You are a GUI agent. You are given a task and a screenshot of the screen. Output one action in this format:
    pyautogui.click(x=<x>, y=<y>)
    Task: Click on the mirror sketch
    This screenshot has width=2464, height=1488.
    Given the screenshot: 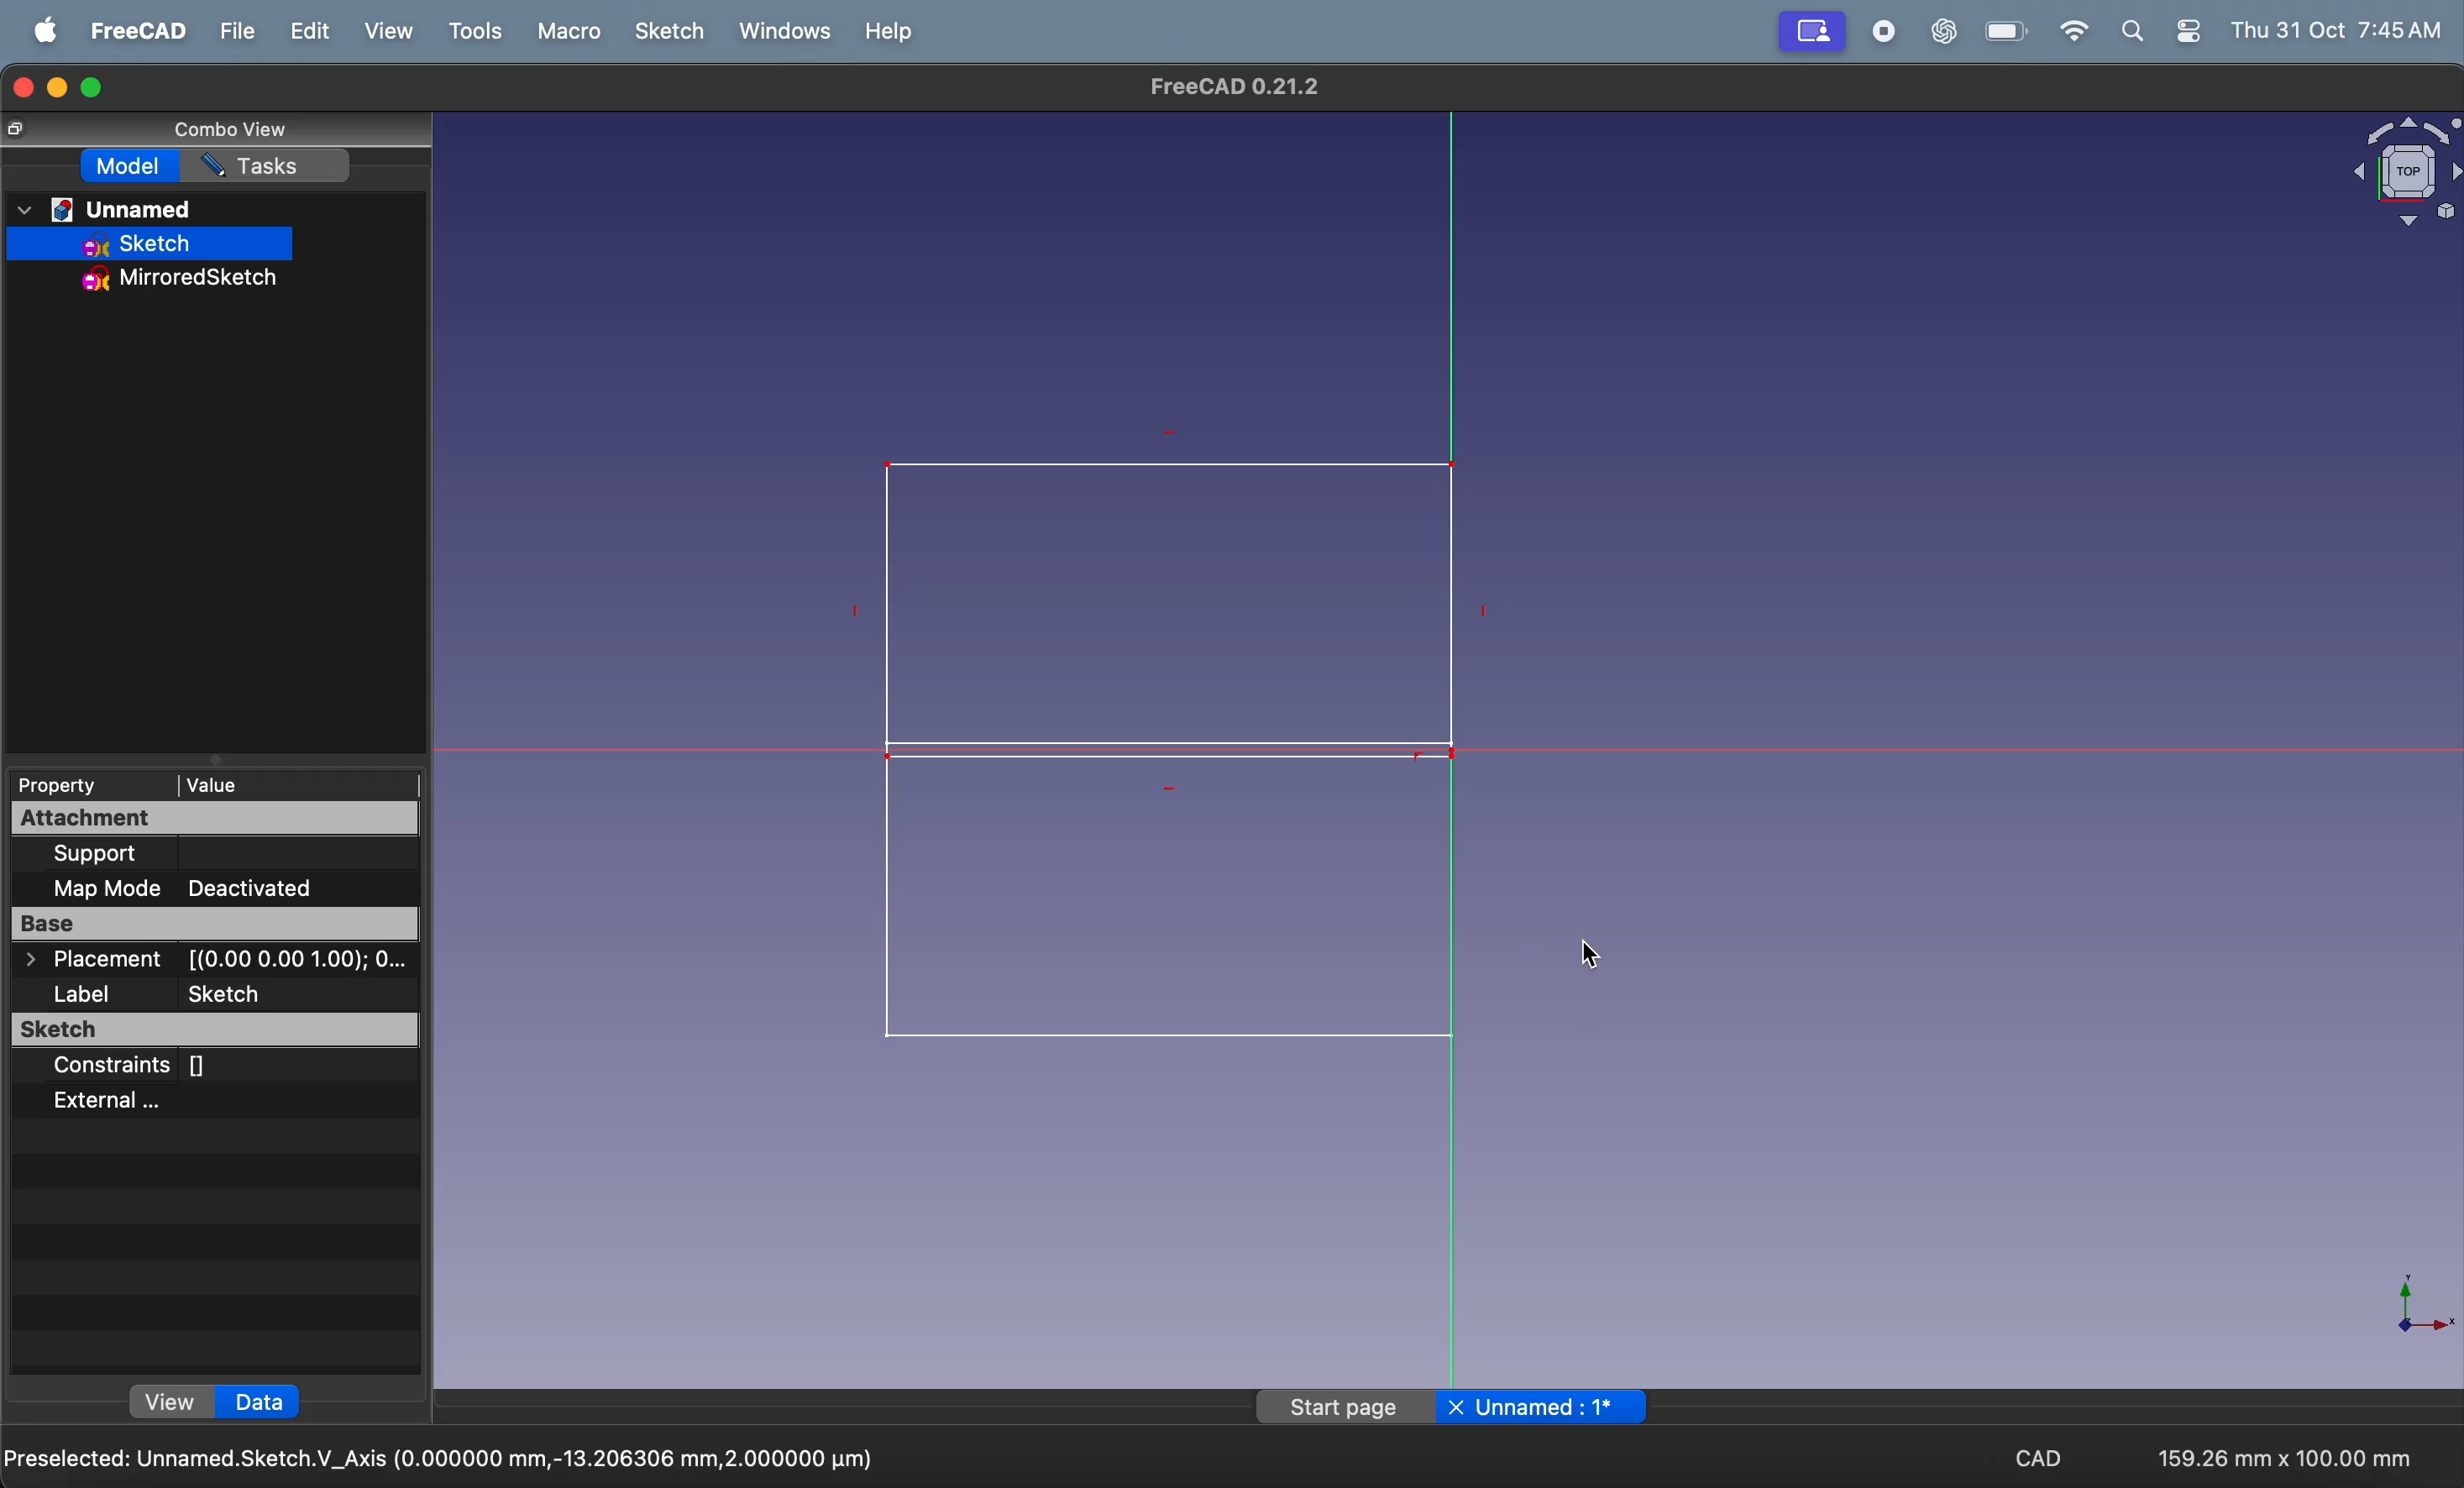 What is the action you would take?
    pyautogui.click(x=171, y=283)
    